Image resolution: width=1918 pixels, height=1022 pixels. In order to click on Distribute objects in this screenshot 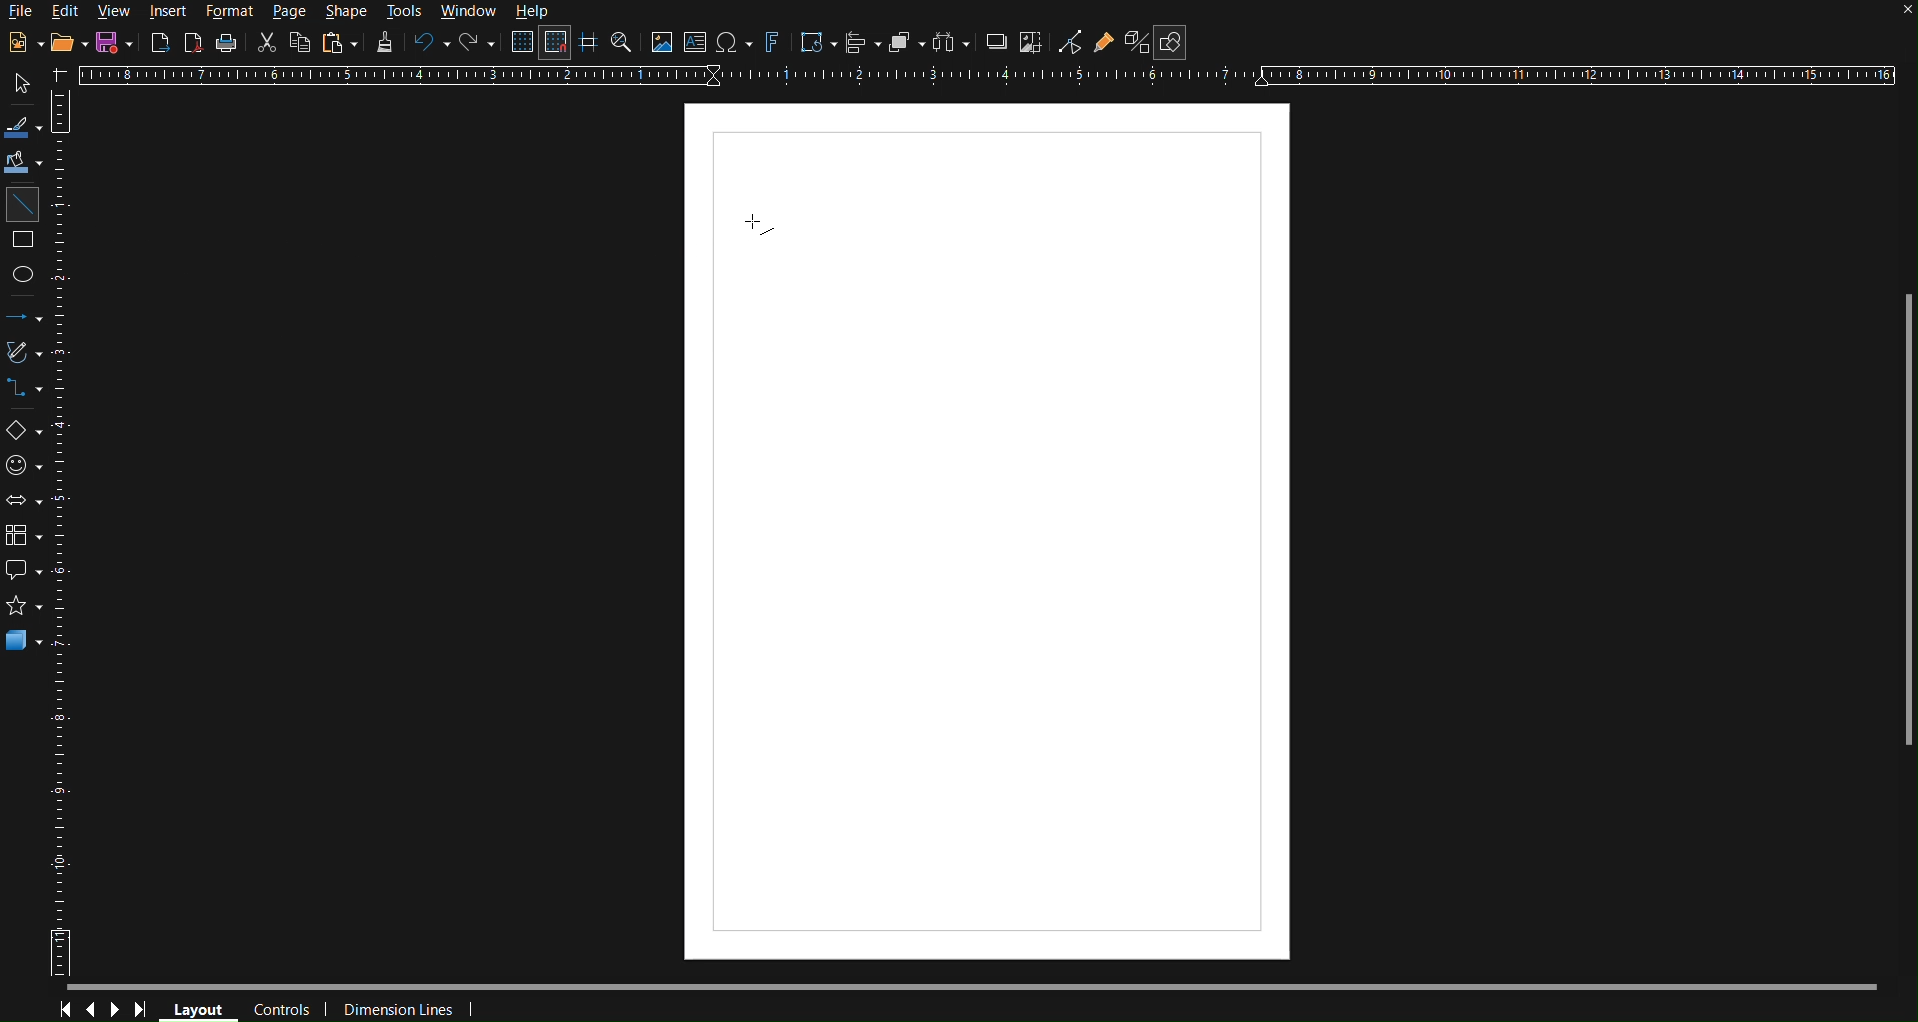, I will do `click(954, 42)`.